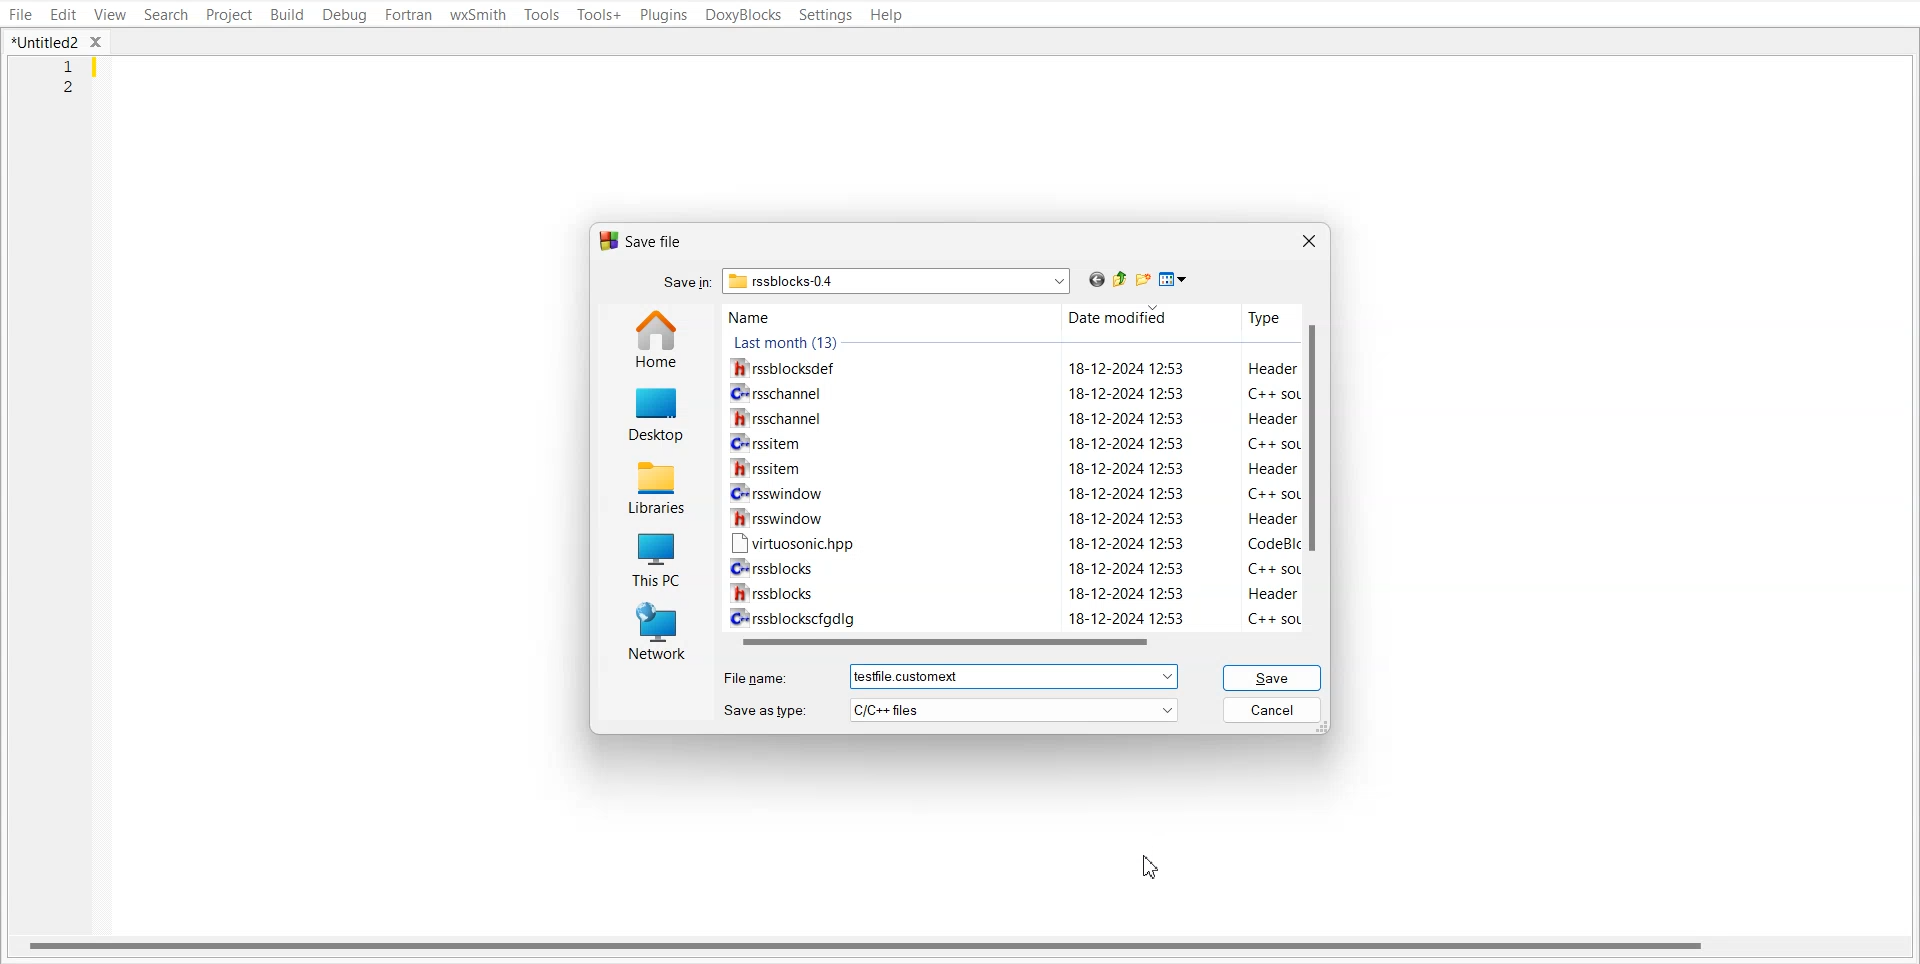  What do you see at coordinates (760, 675) in the screenshot?
I see `File name` at bounding box center [760, 675].